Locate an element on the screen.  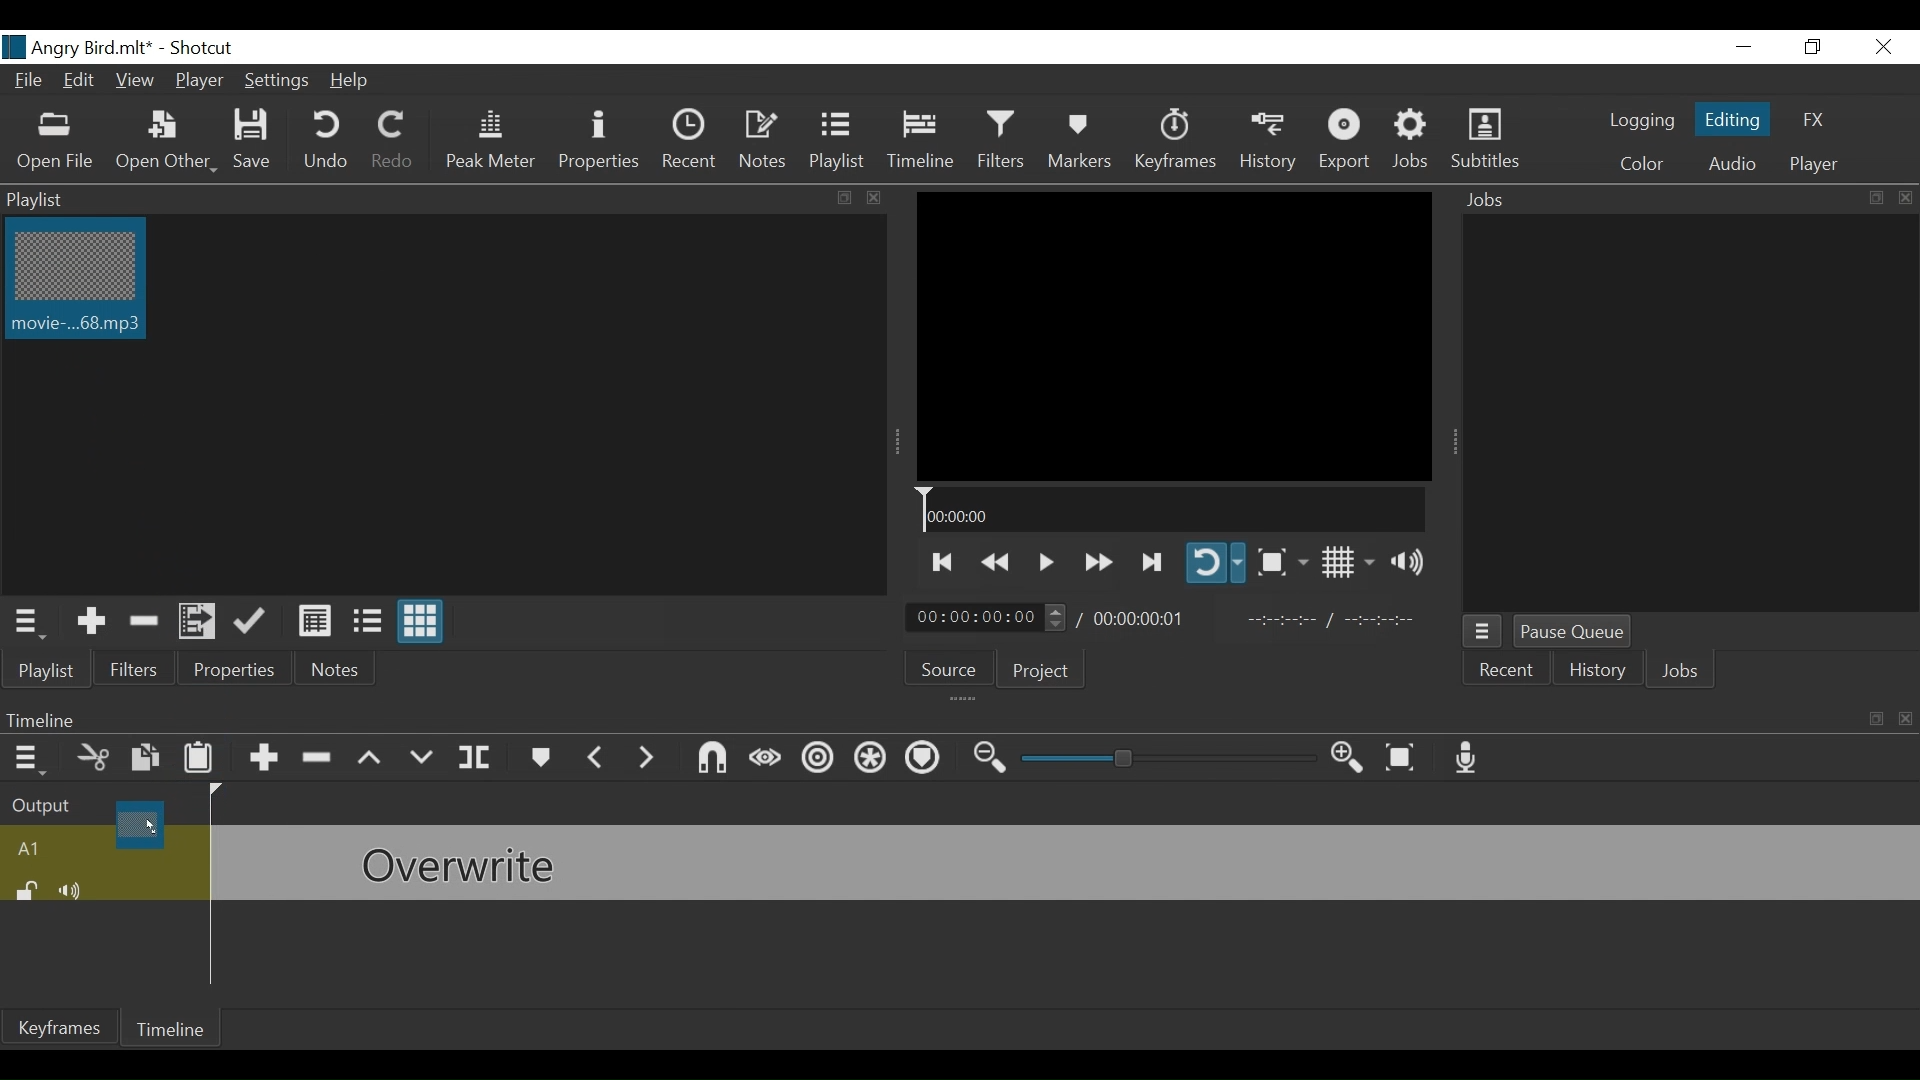
Properties is located at coordinates (602, 139).